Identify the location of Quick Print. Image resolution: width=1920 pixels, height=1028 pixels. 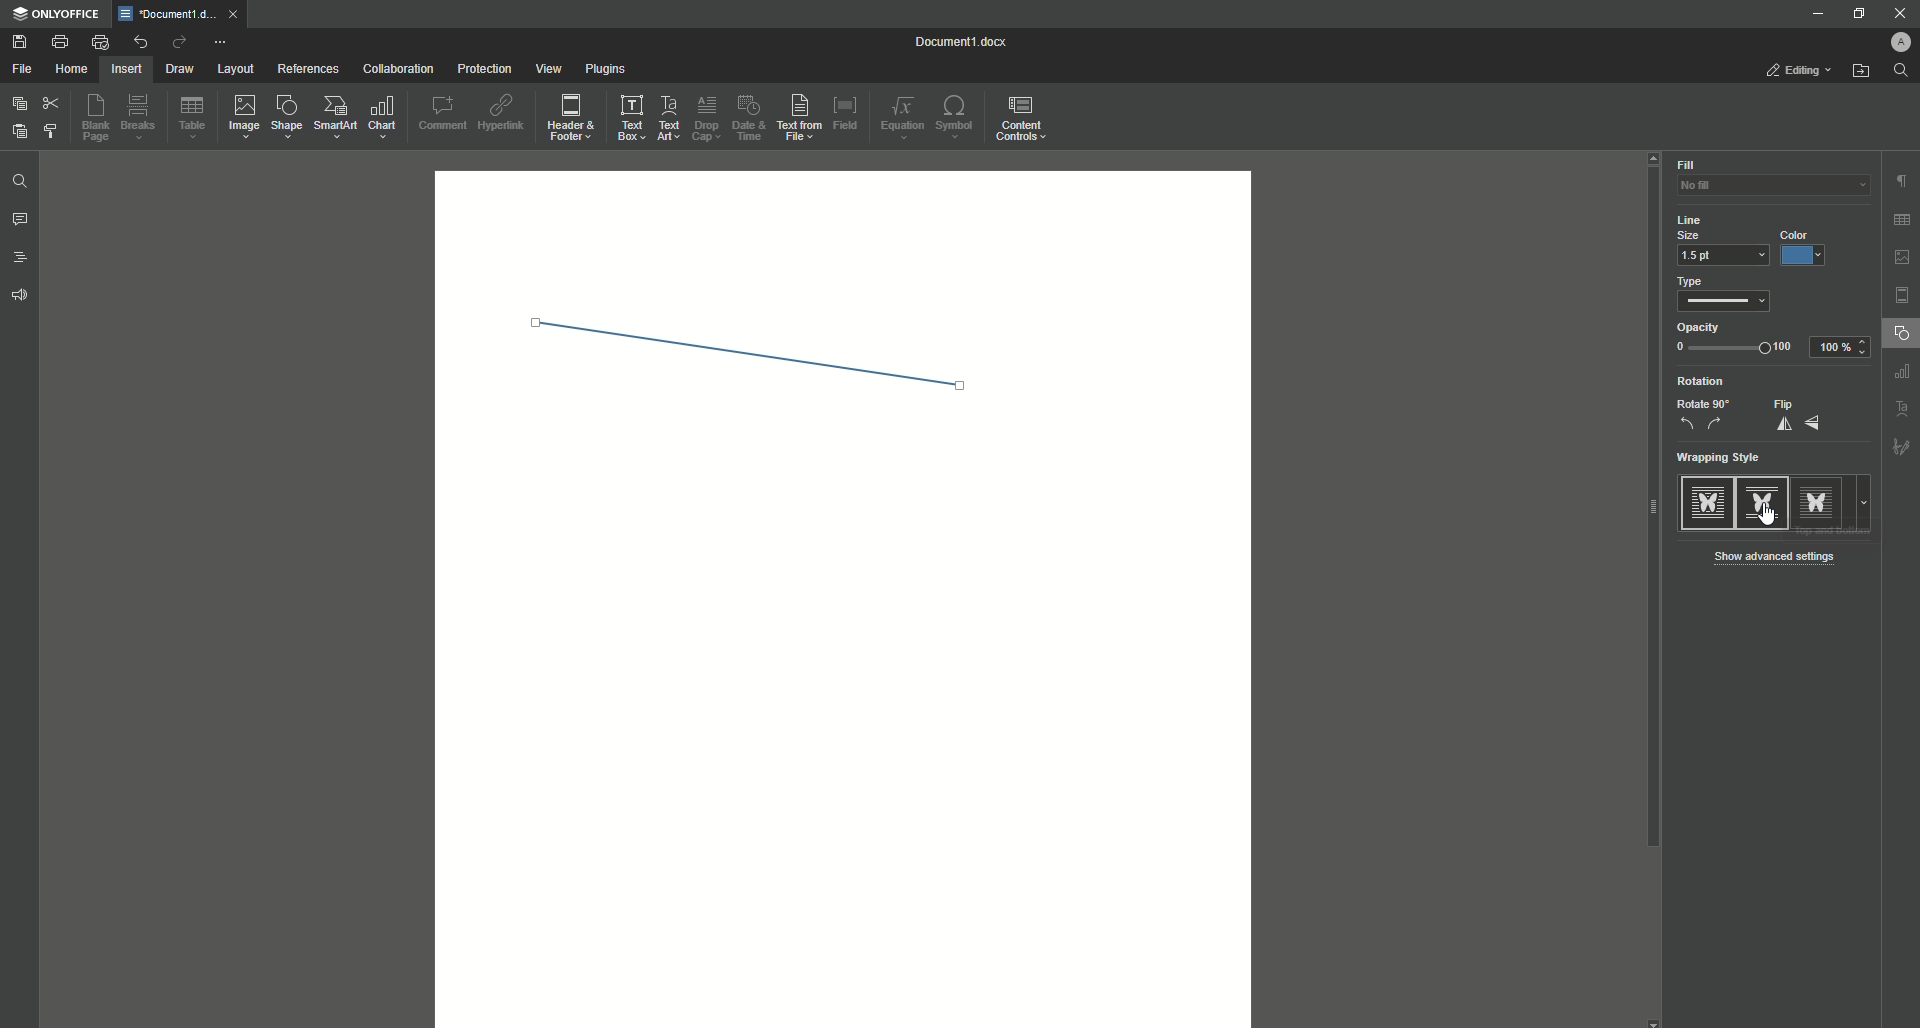
(99, 41).